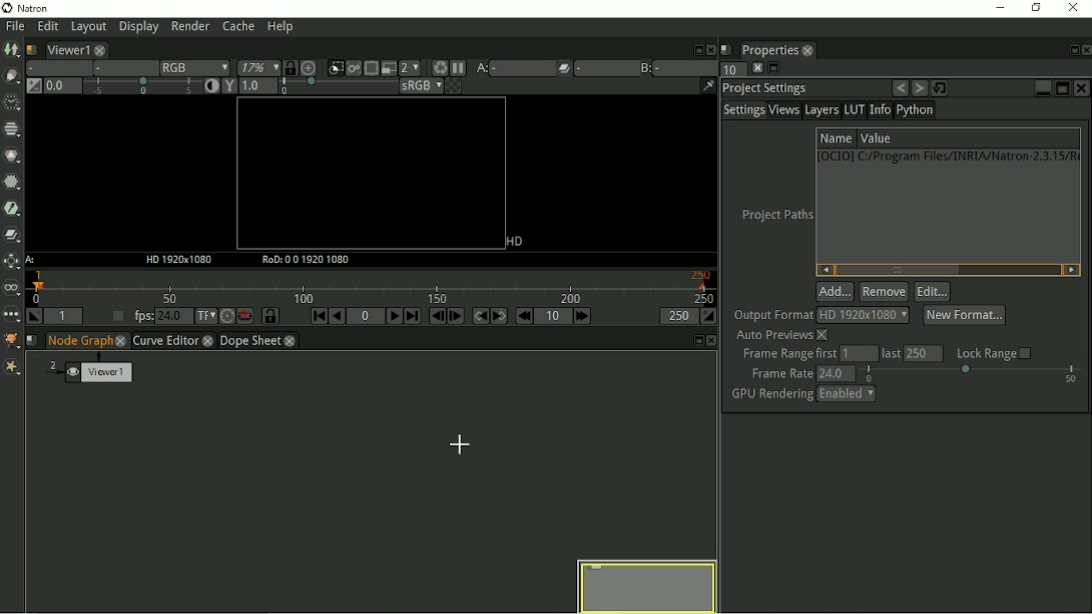  I want to click on RoD, so click(302, 259).